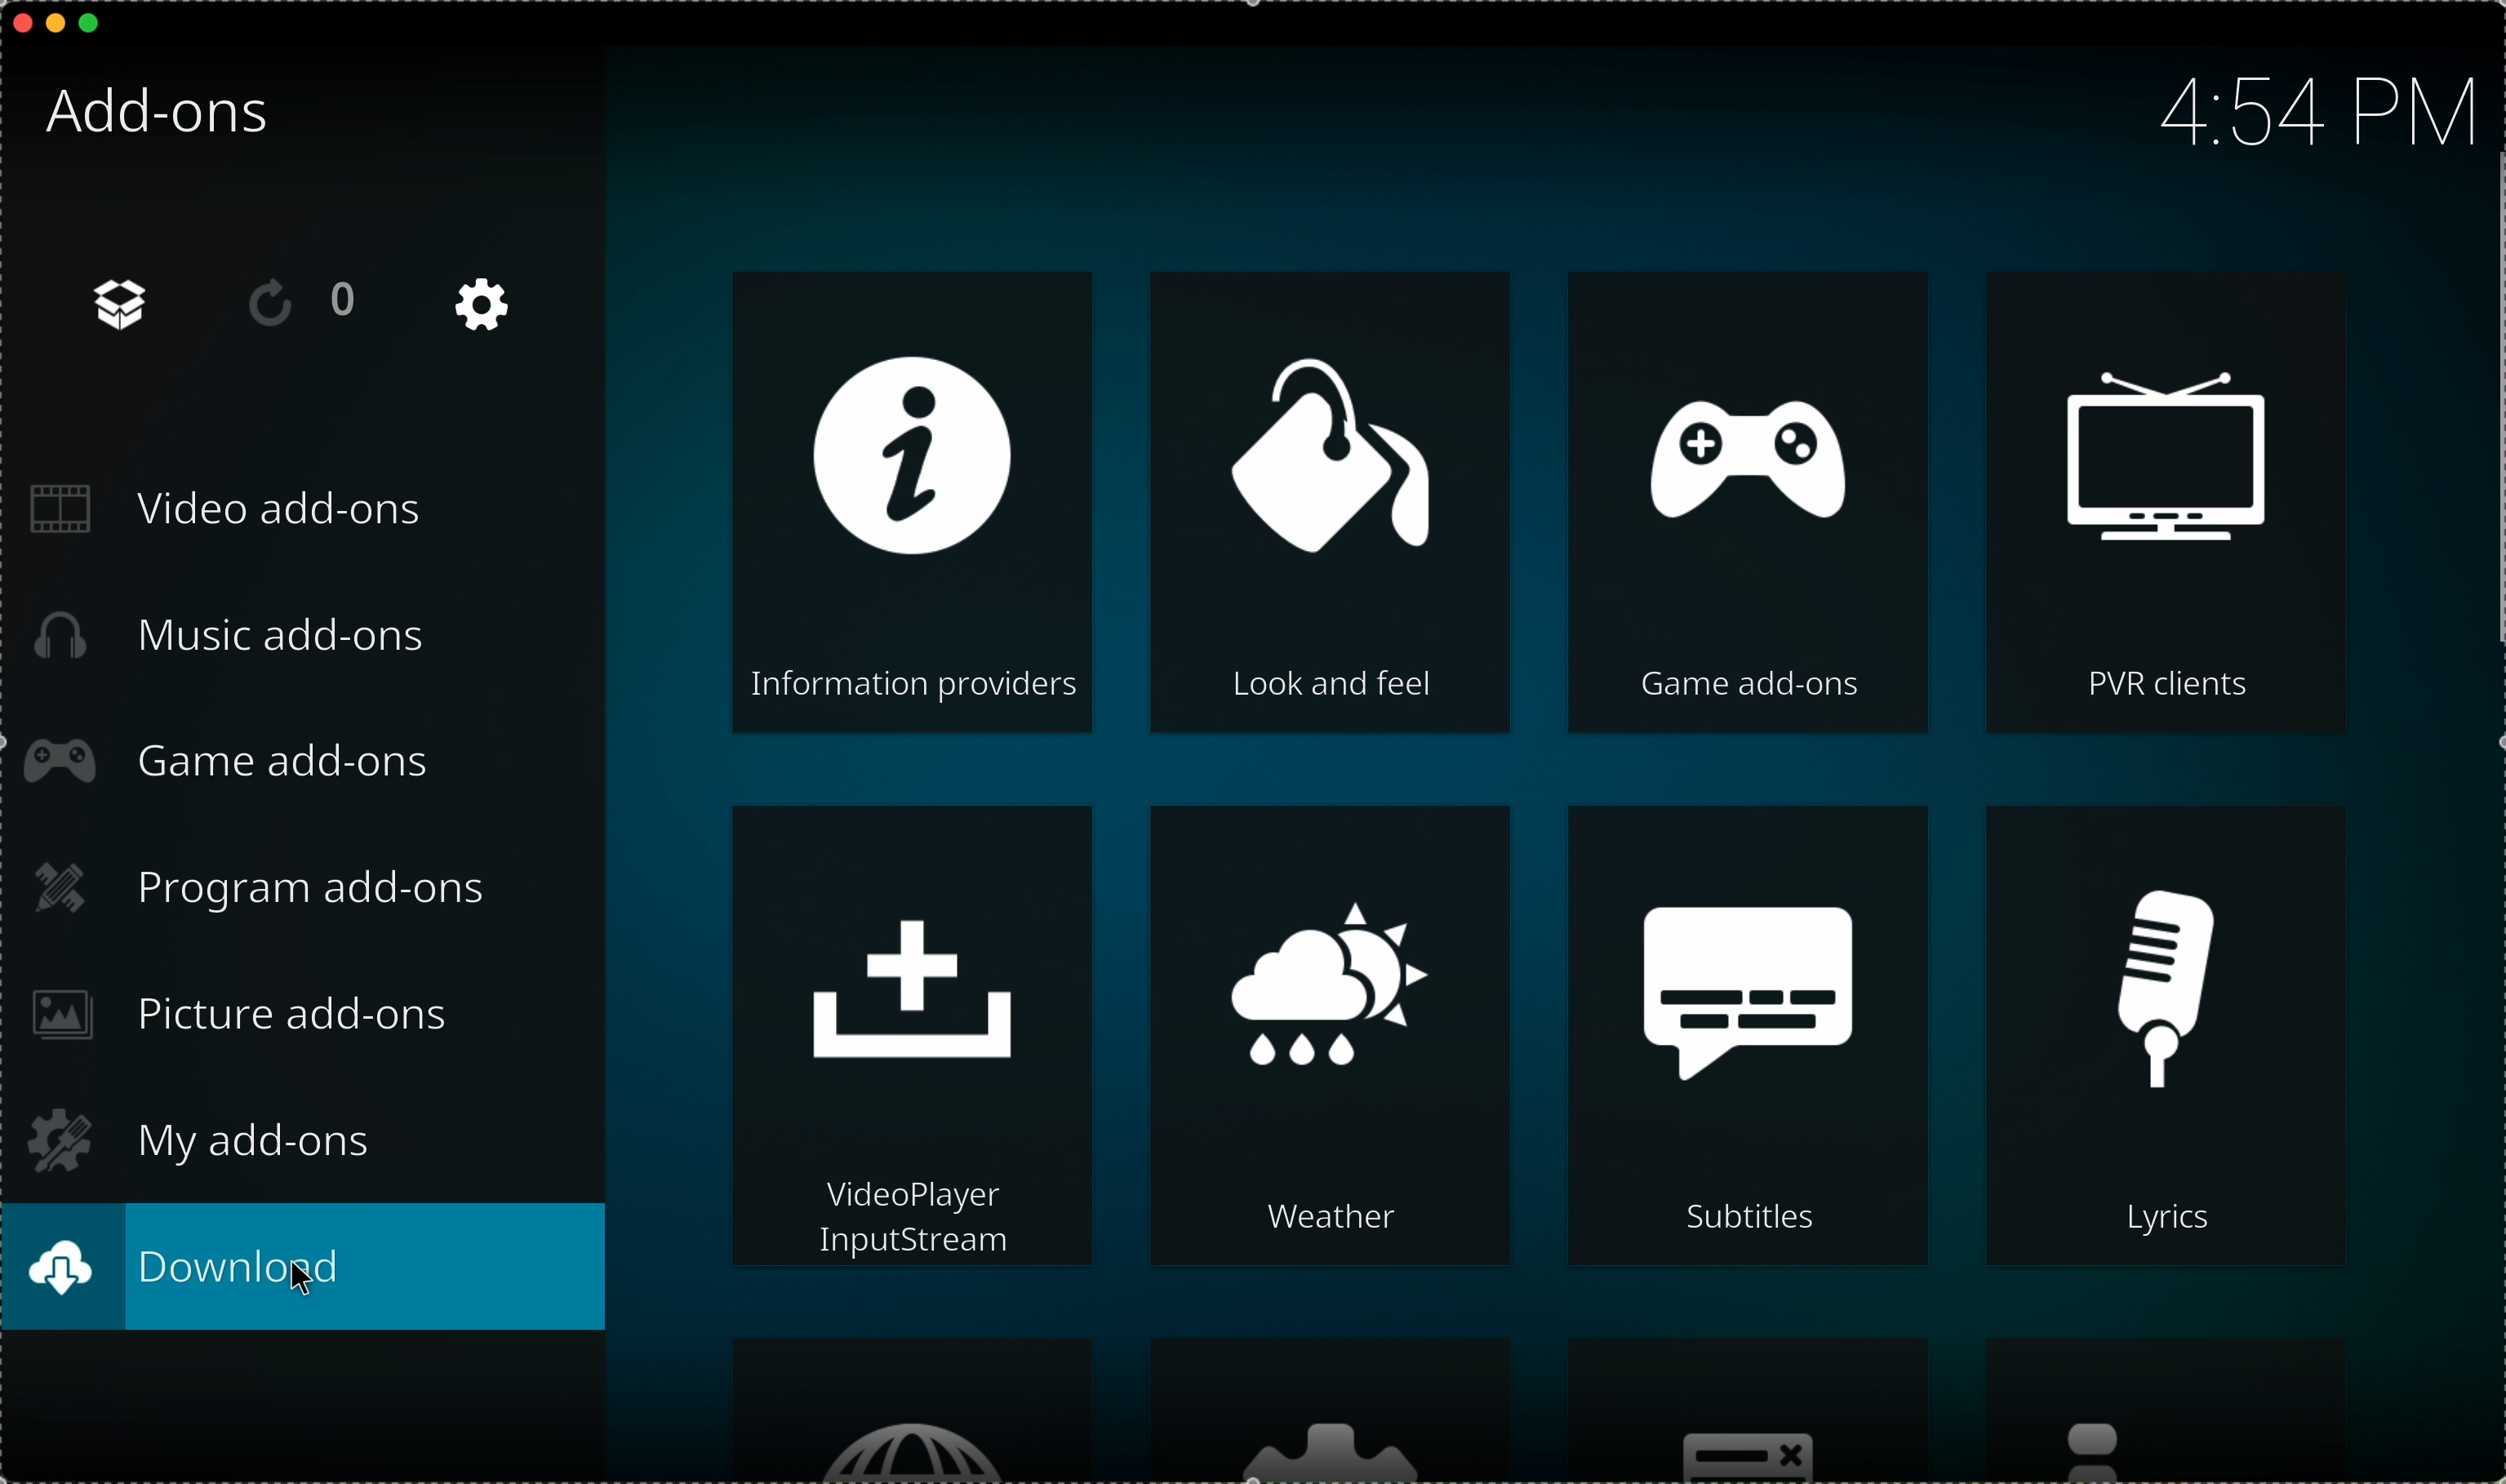 Image resolution: width=2506 pixels, height=1484 pixels. Describe the element at coordinates (1330, 504) in the screenshot. I see `look and feel` at that location.